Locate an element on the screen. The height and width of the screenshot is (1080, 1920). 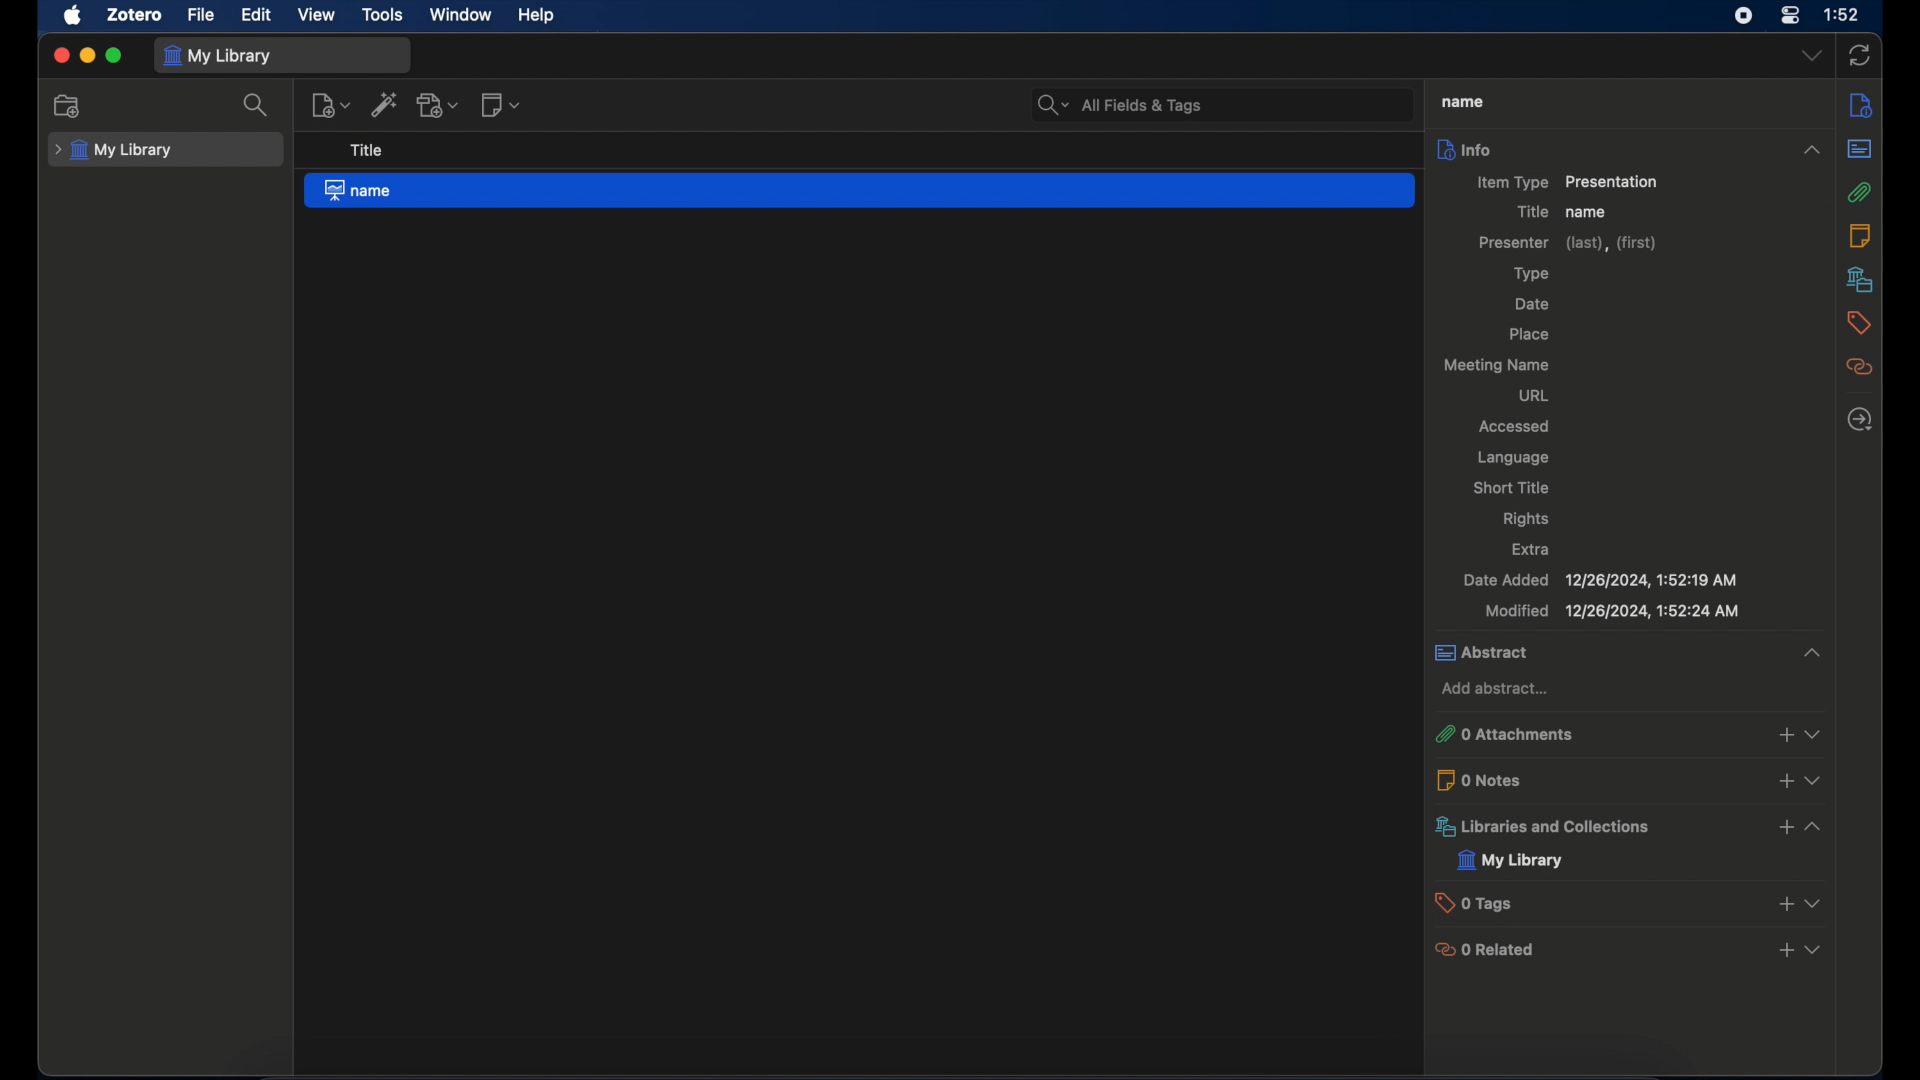
date added 12/26/2024, 1:52:19 AM is located at coordinates (1598, 580).